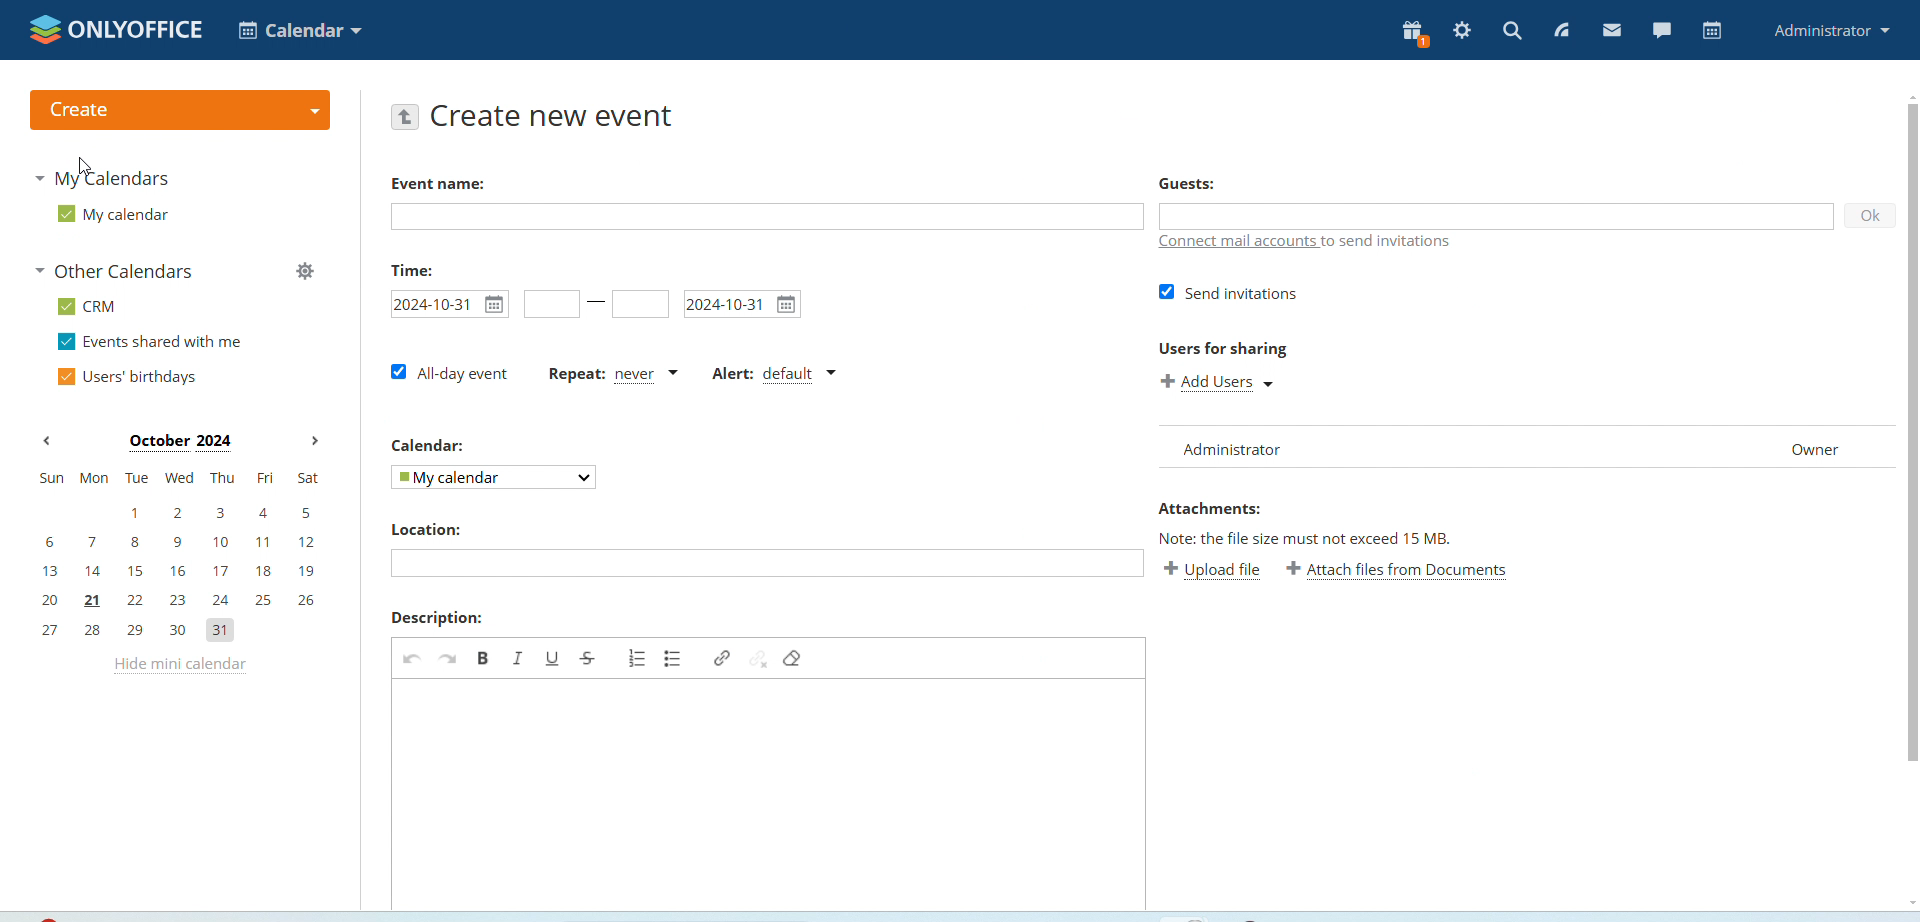 The image size is (1920, 922). Describe the element at coordinates (1463, 31) in the screenshot. I see `settings` at that location.